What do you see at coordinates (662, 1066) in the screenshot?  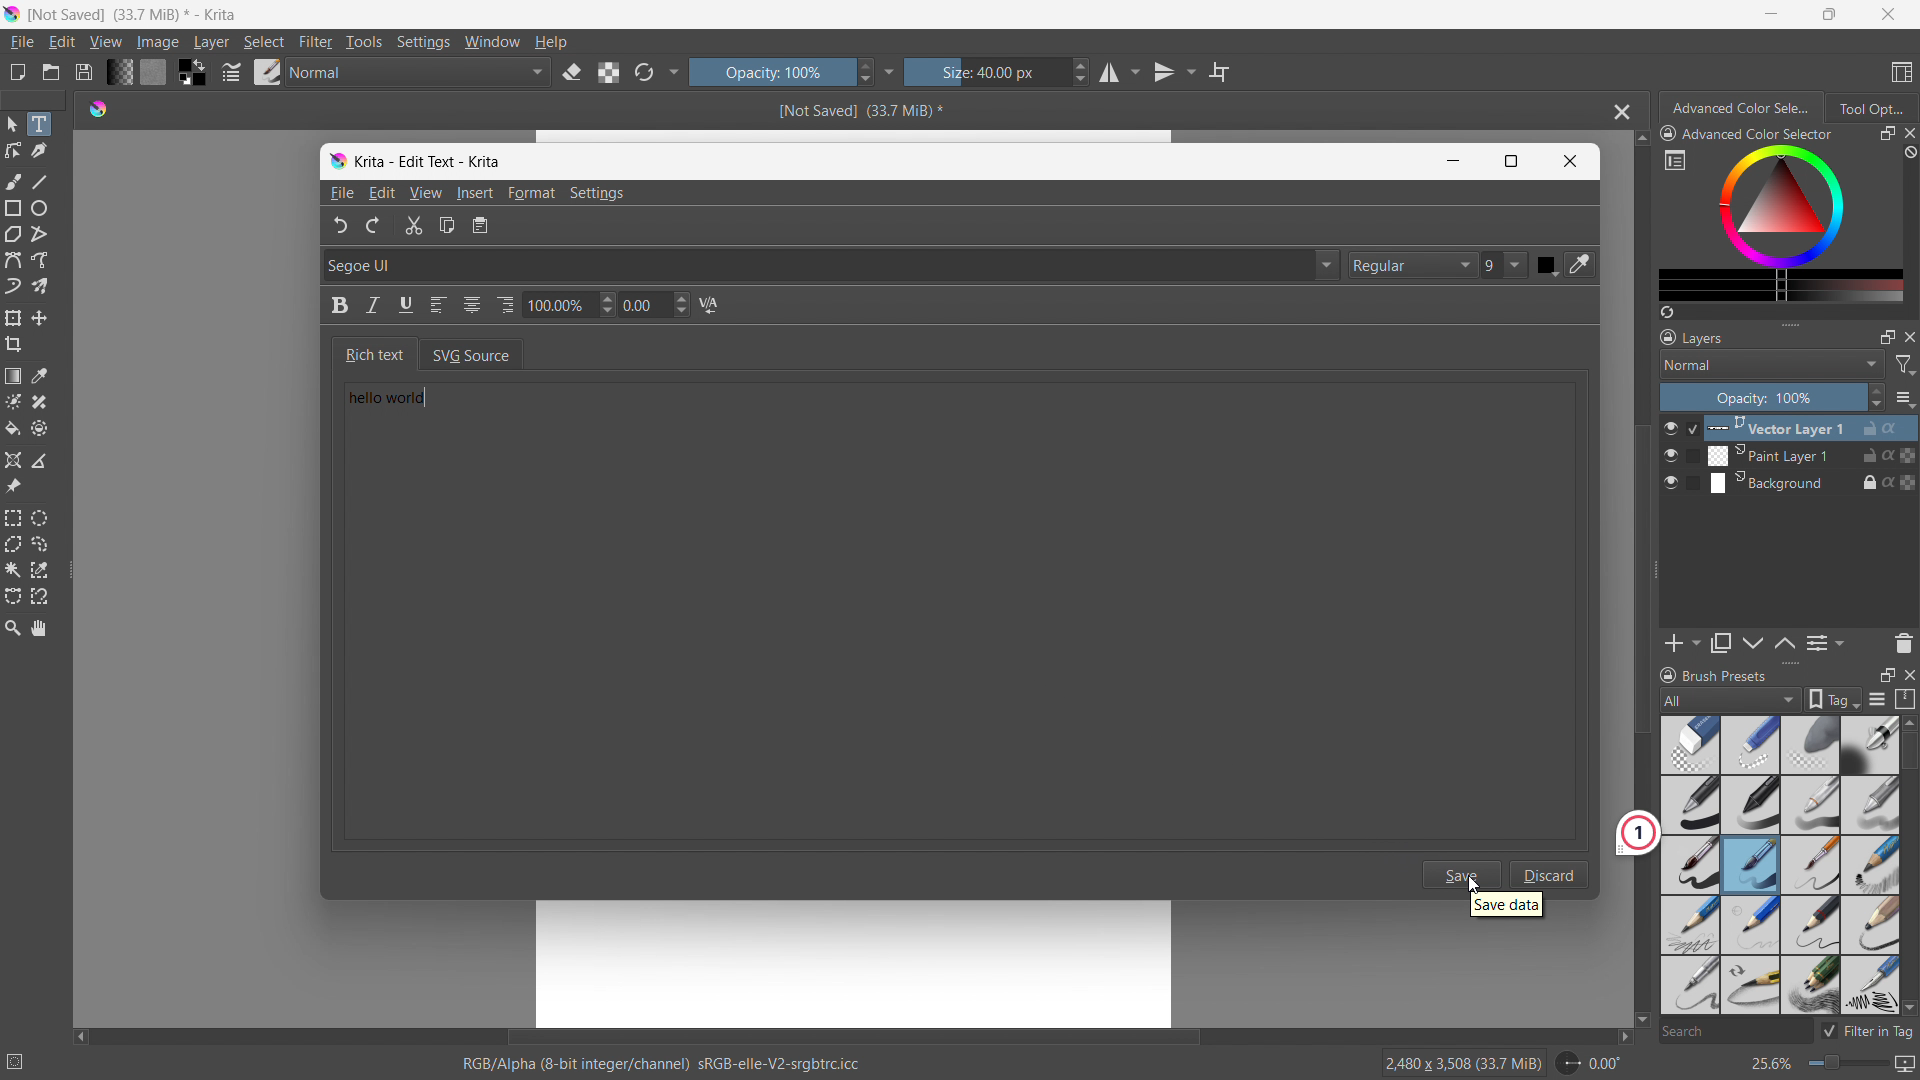 I see `RGB/ Alpha (8- bit integer/ channel)` at bounding box center [662, 1066].